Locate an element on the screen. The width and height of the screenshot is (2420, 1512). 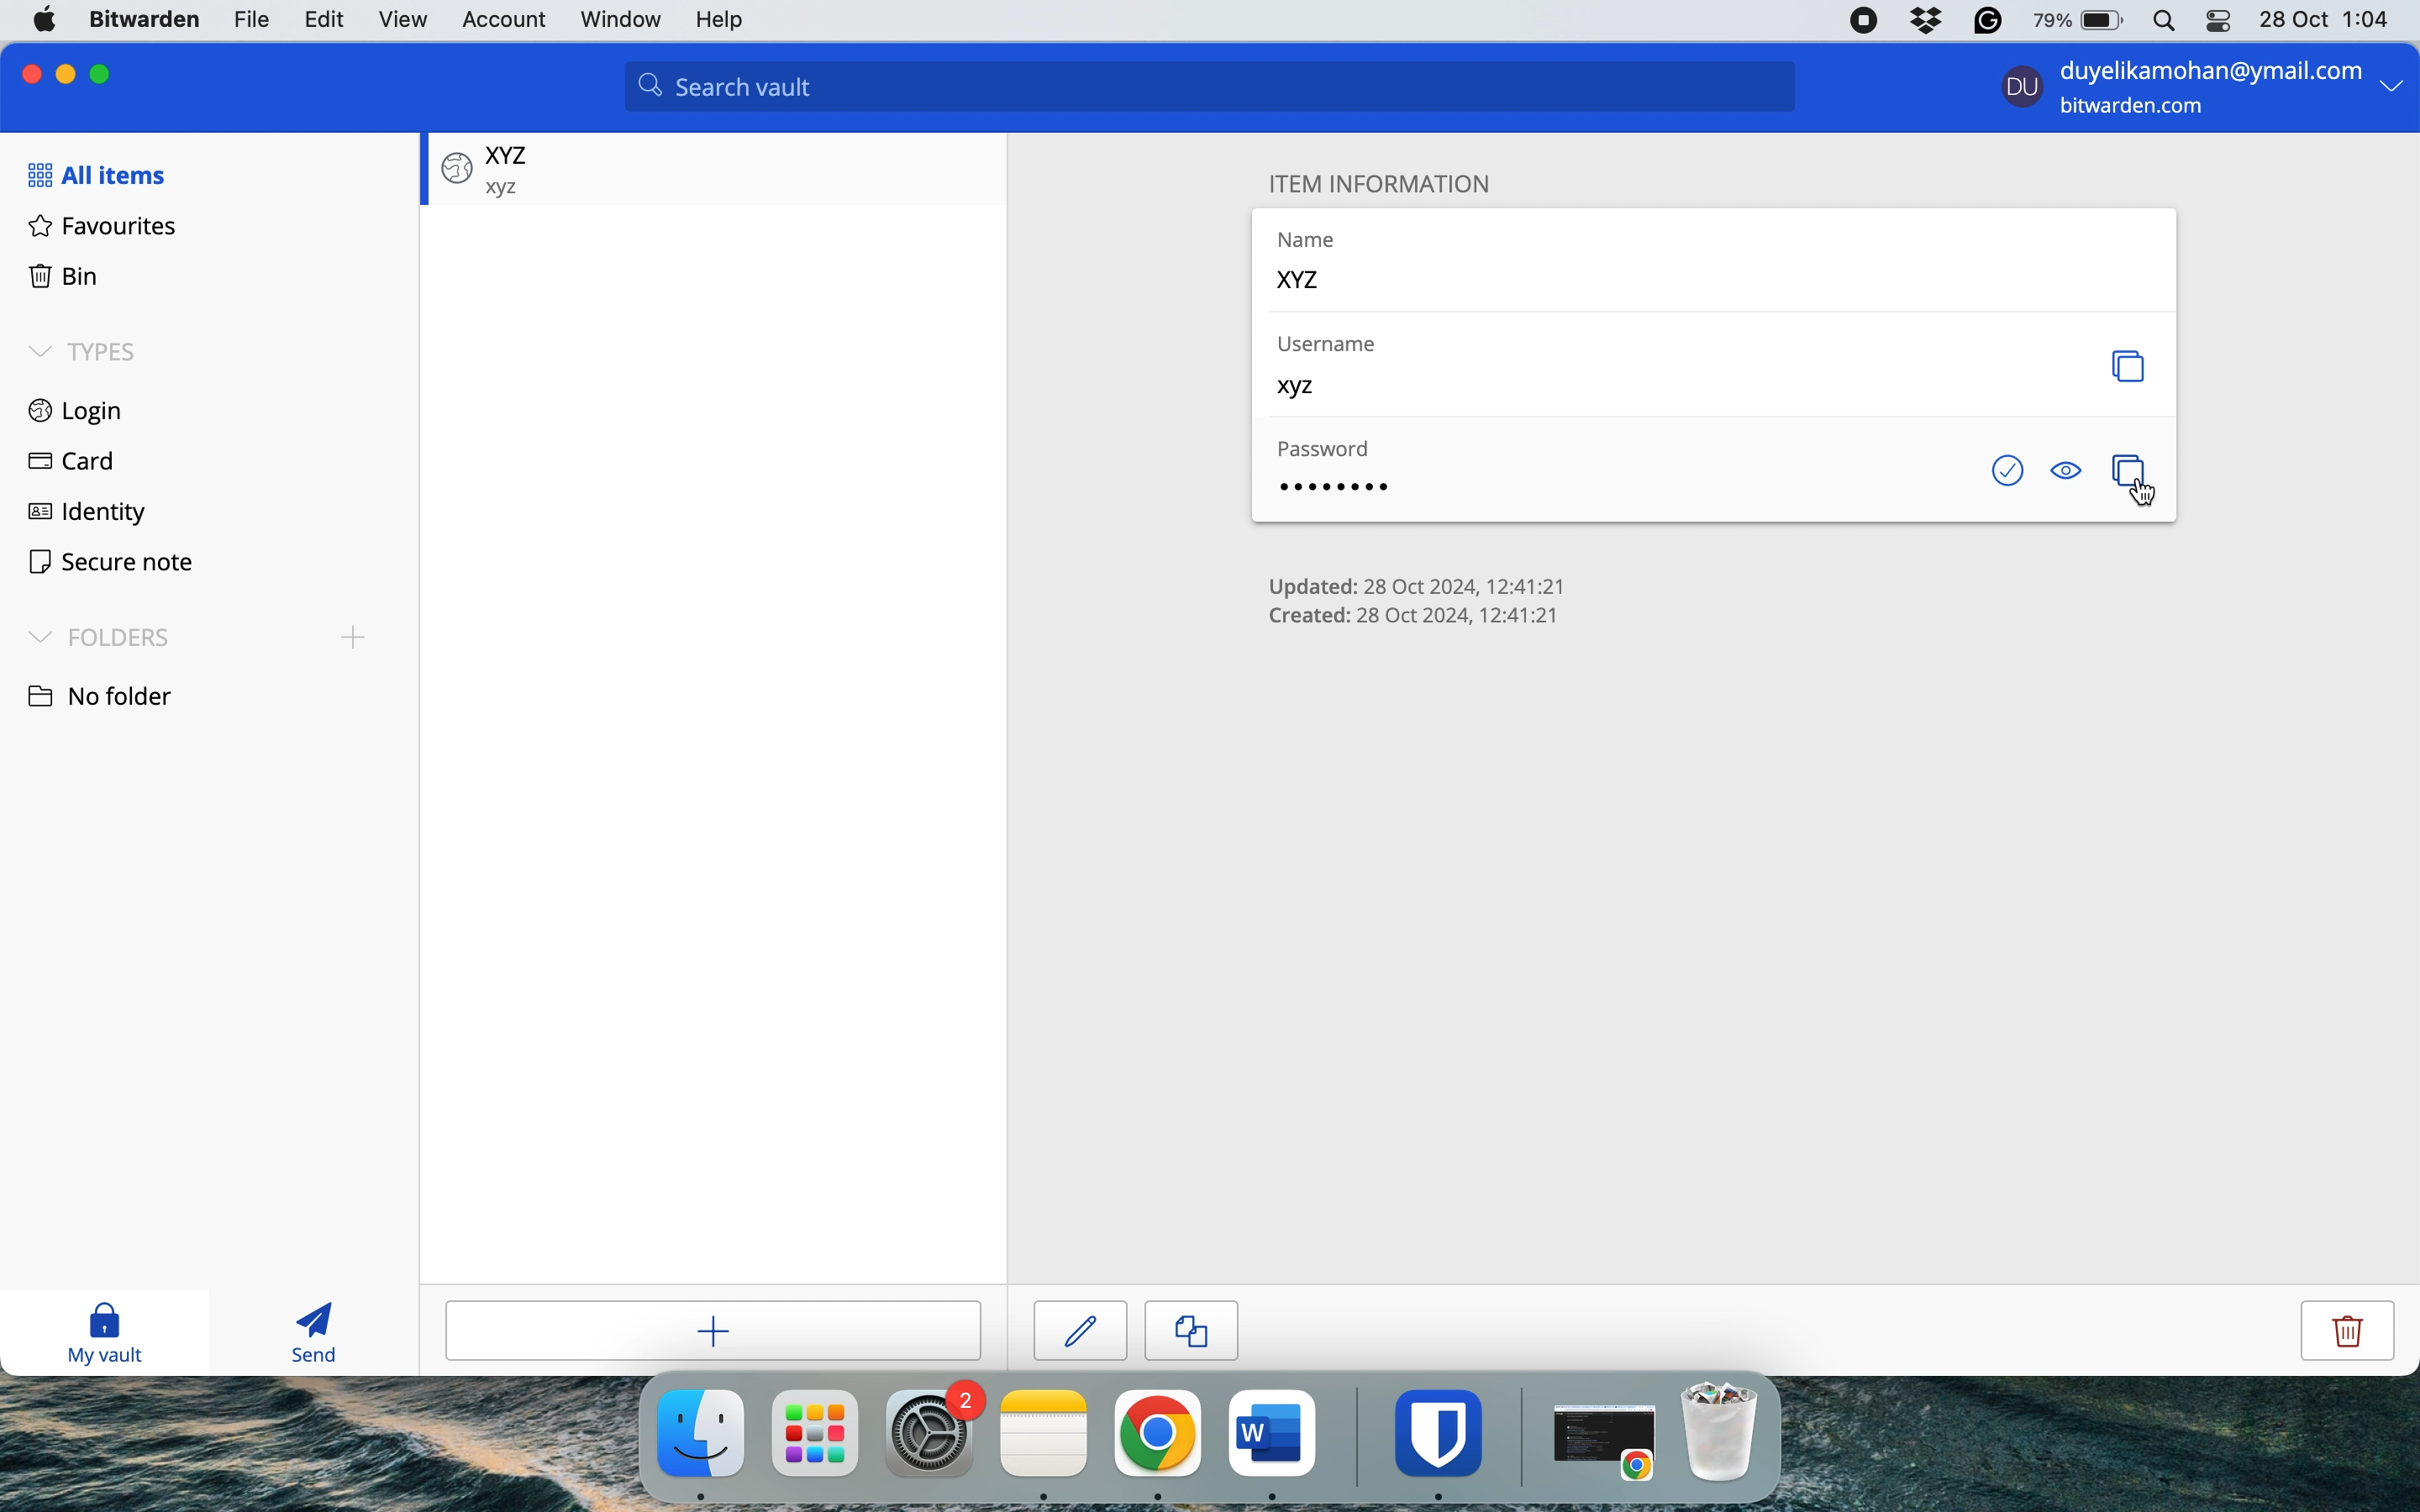
favourites is located at coordinates (104, 225).